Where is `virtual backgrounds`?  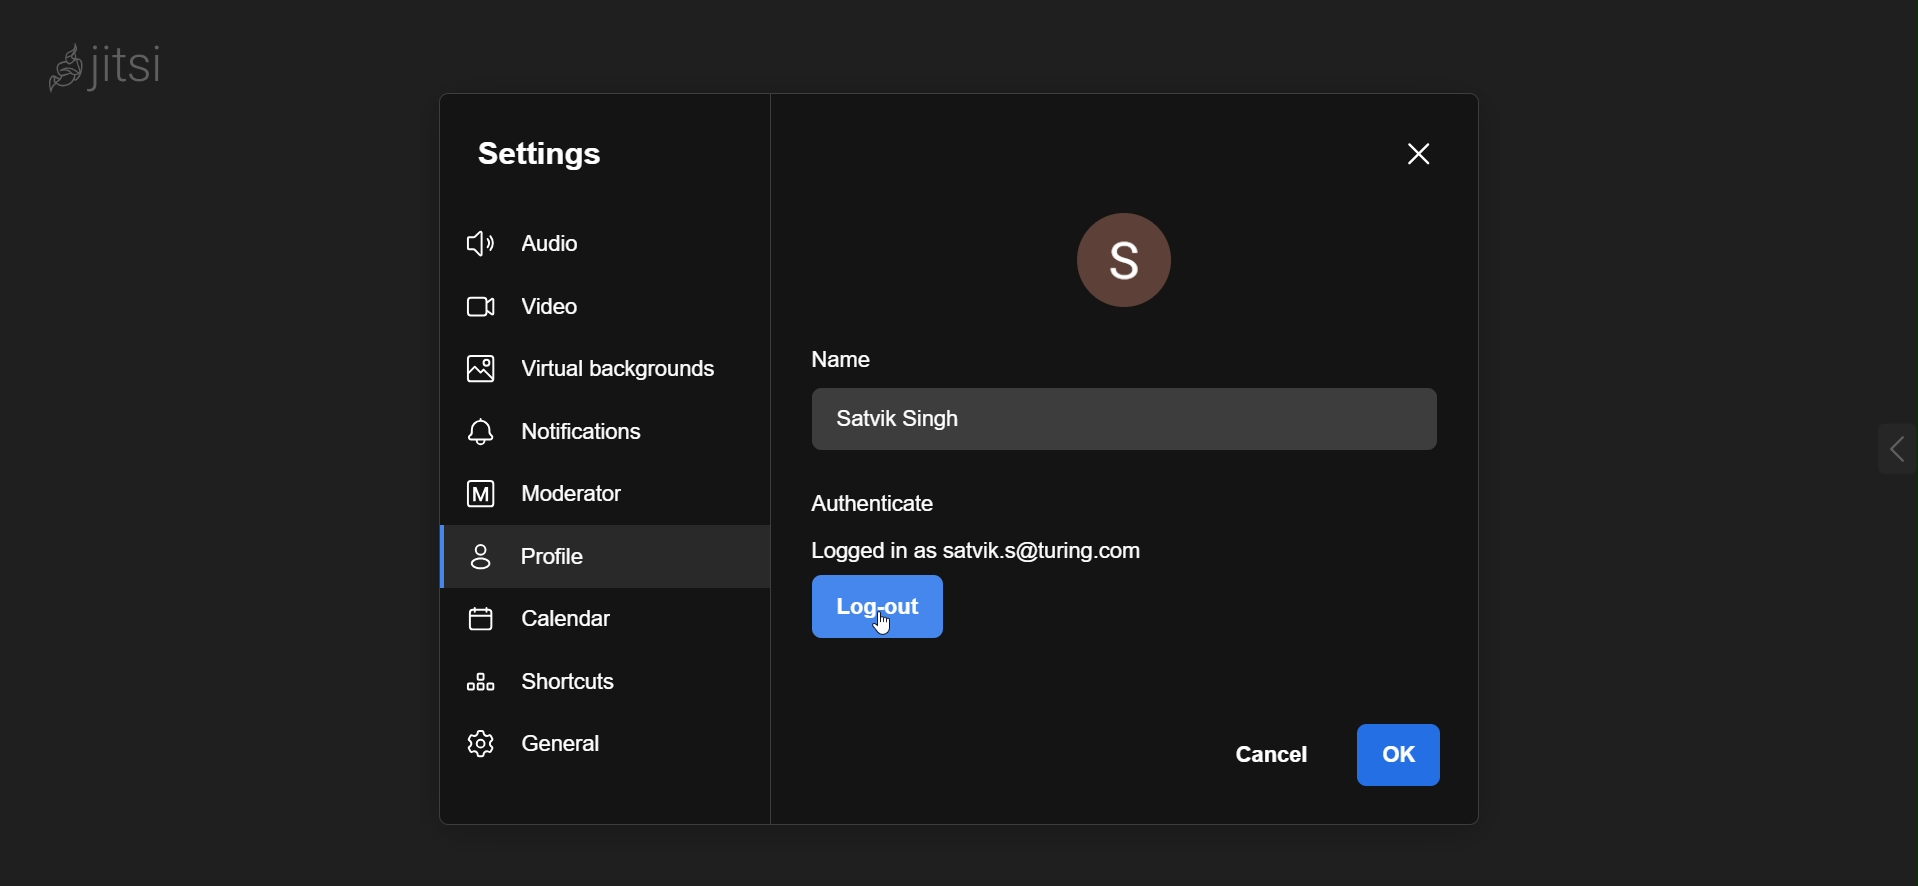 virtual backgrounds is located at coordinates (601, 373).